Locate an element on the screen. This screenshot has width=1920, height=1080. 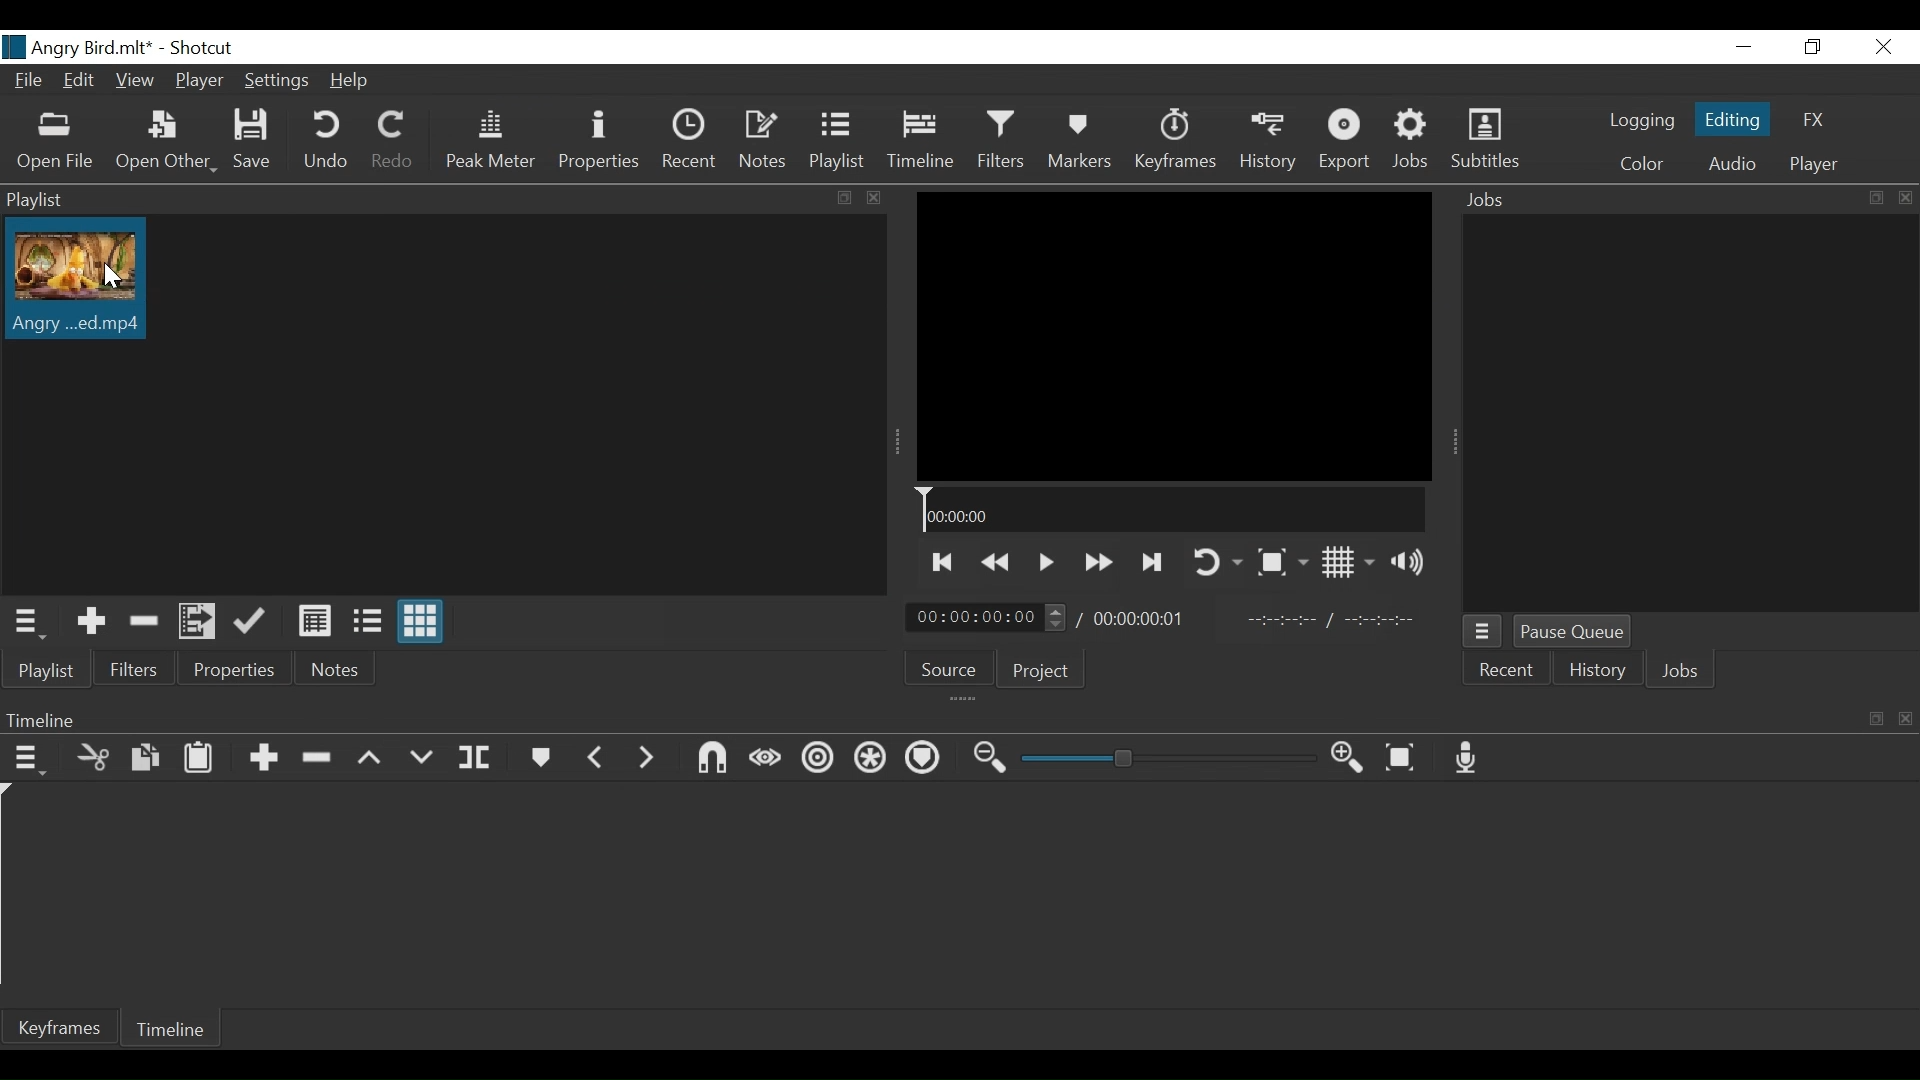
Timeline is located at coordinates (1172, 509).